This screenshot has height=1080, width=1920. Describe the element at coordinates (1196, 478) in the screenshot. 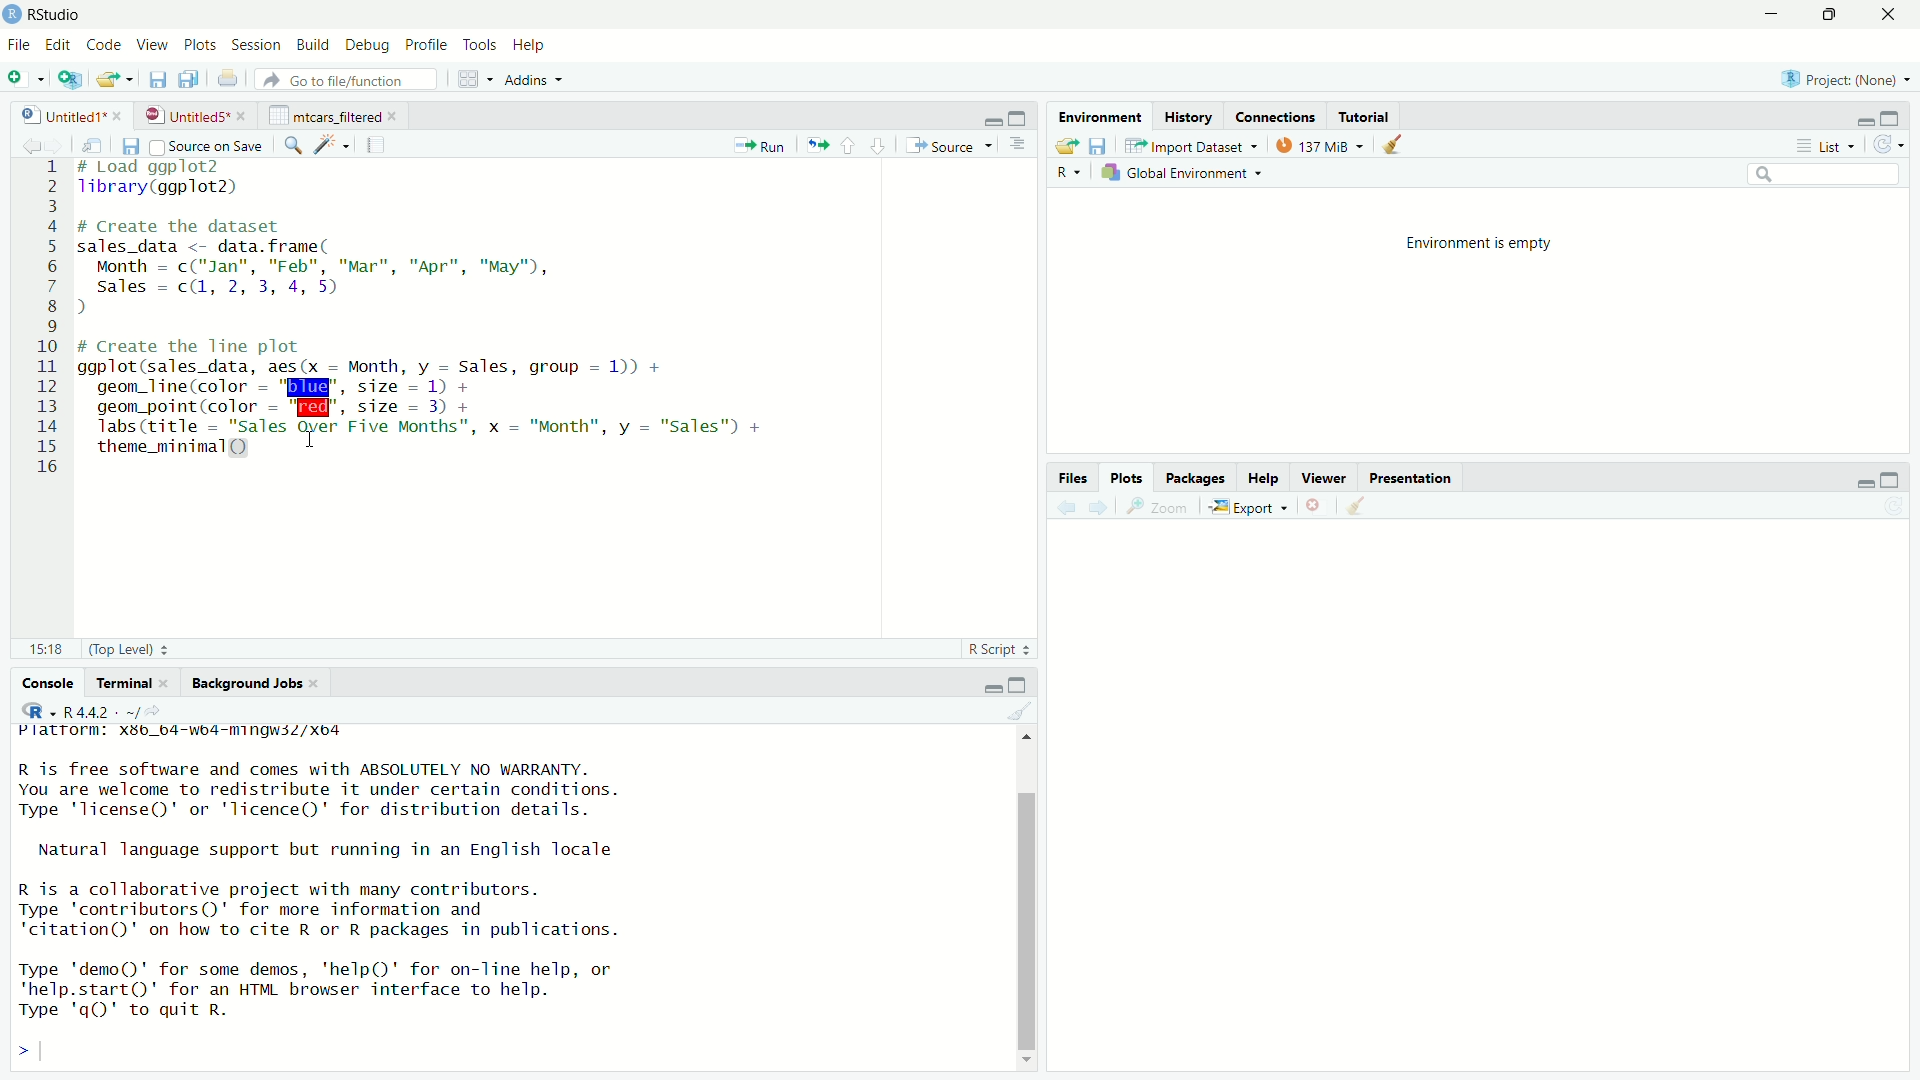

I see `Packages` at that location.